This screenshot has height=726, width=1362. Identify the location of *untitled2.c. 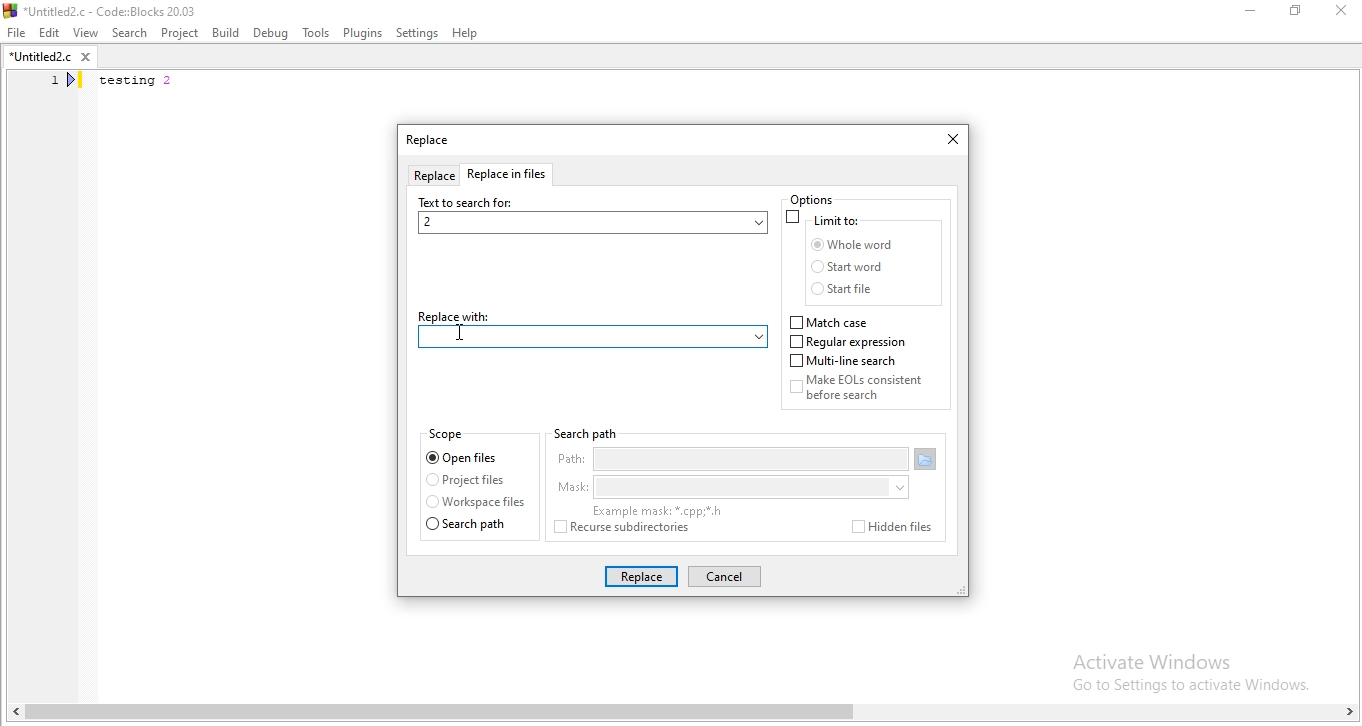
(49, 59).